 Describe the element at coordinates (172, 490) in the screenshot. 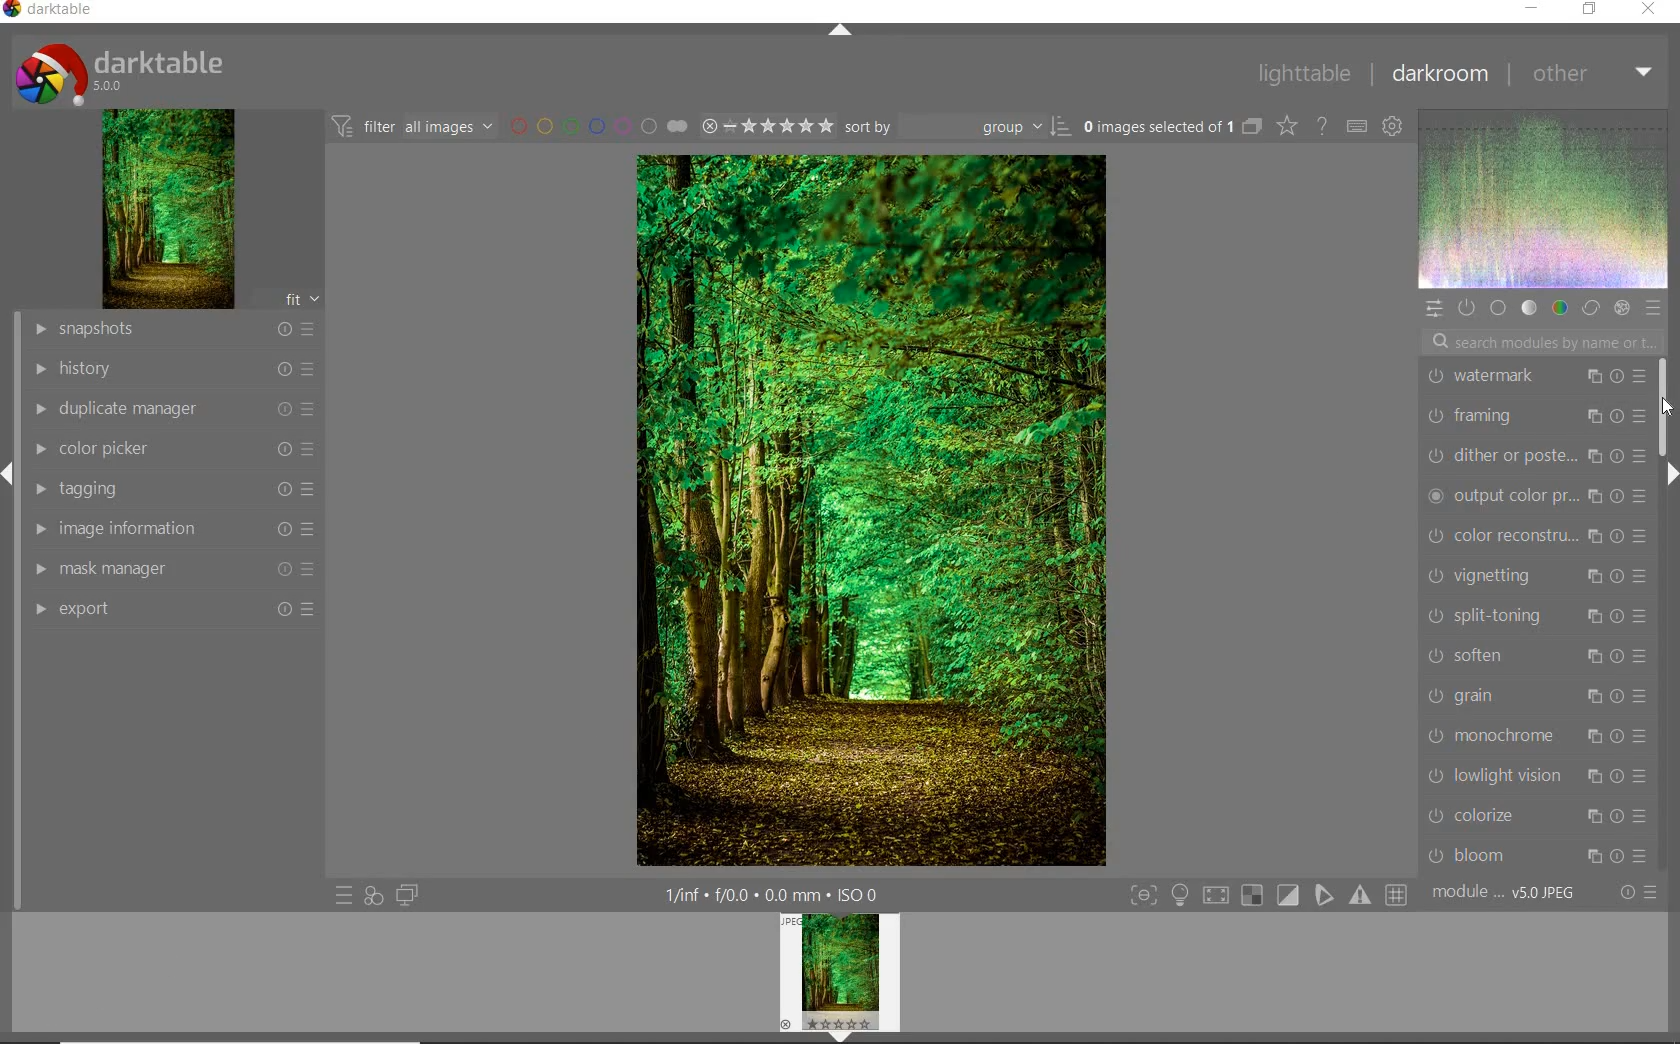

I see `TAGGING` at that location.